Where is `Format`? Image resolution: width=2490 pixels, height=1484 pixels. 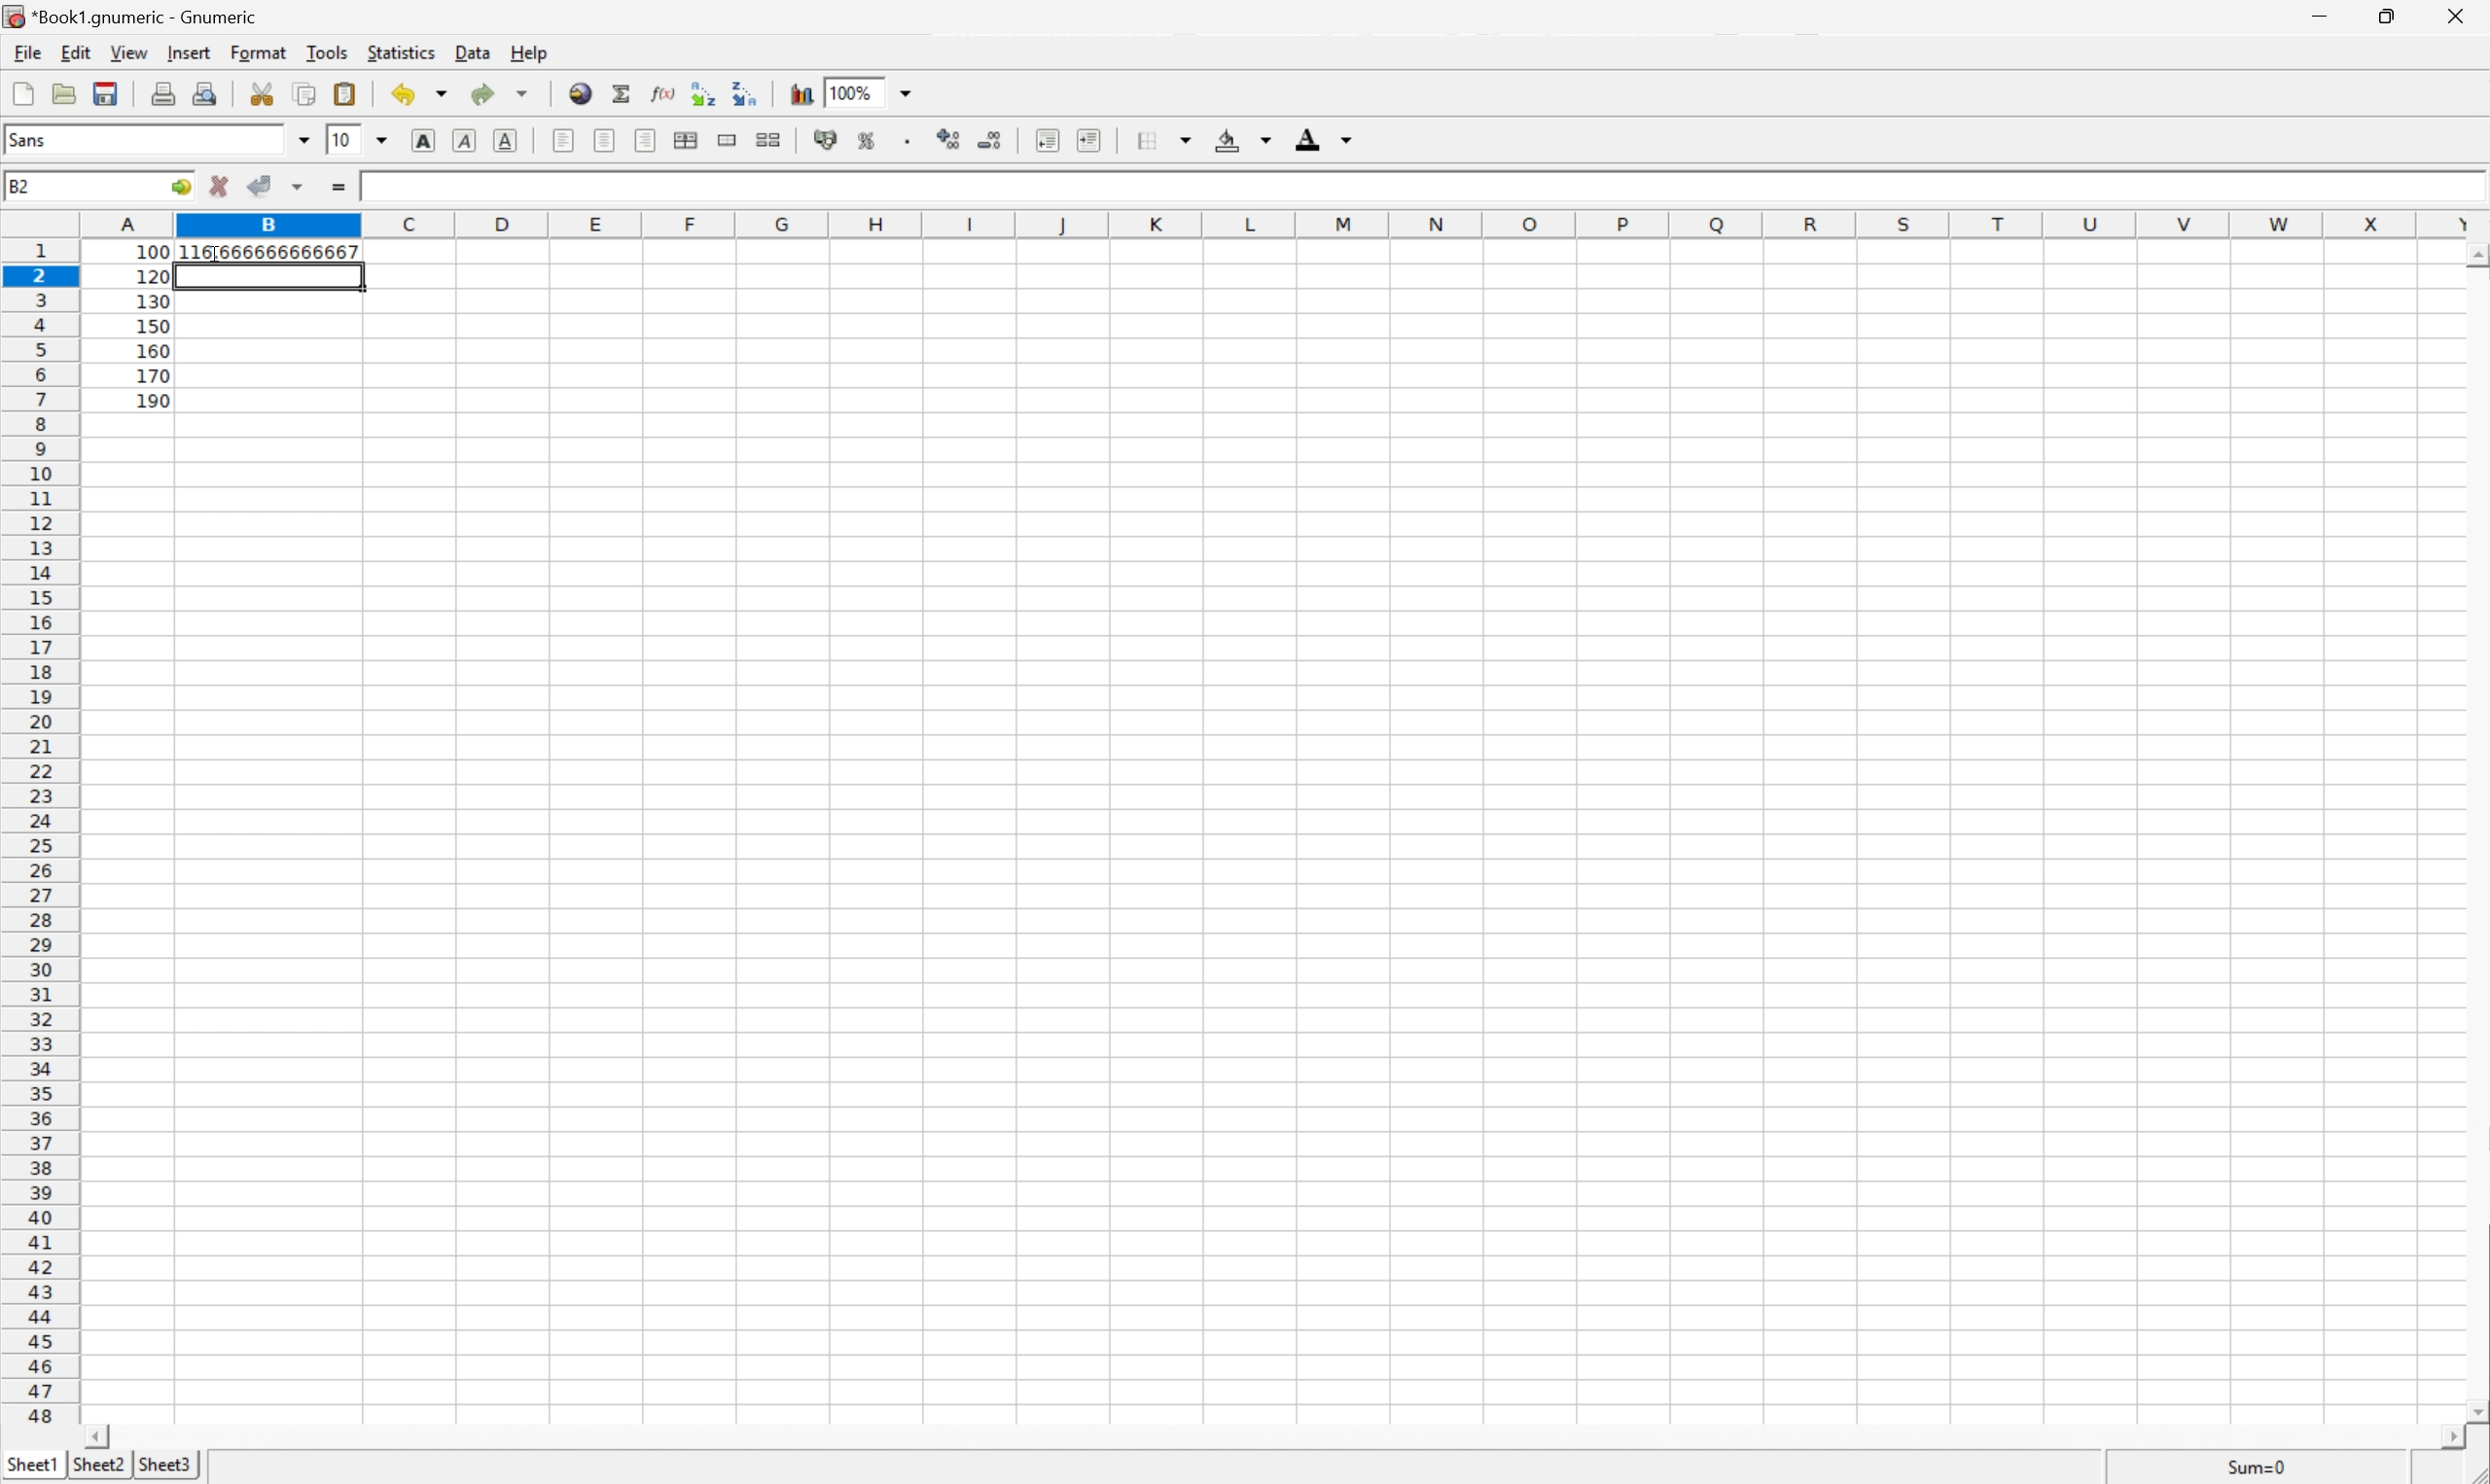
Format is located at coordinates (259, 52).